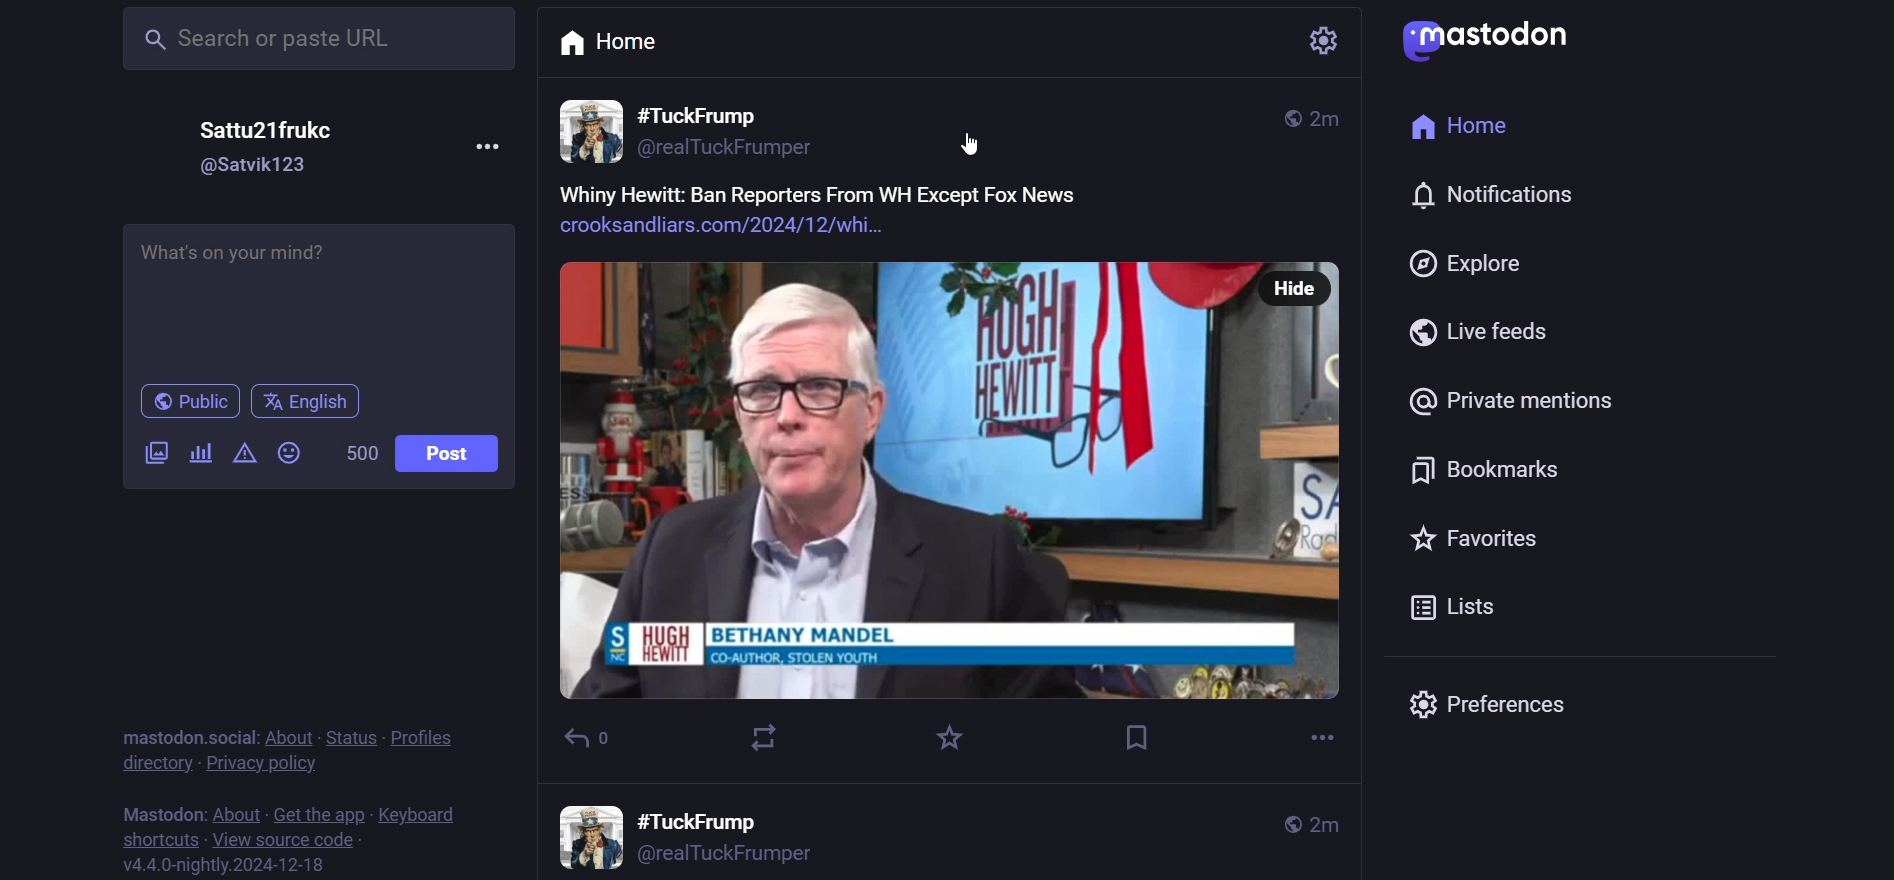 The height and width of the screenshot is (880, 1894). I want to click on private mention, so click(1523, 404).